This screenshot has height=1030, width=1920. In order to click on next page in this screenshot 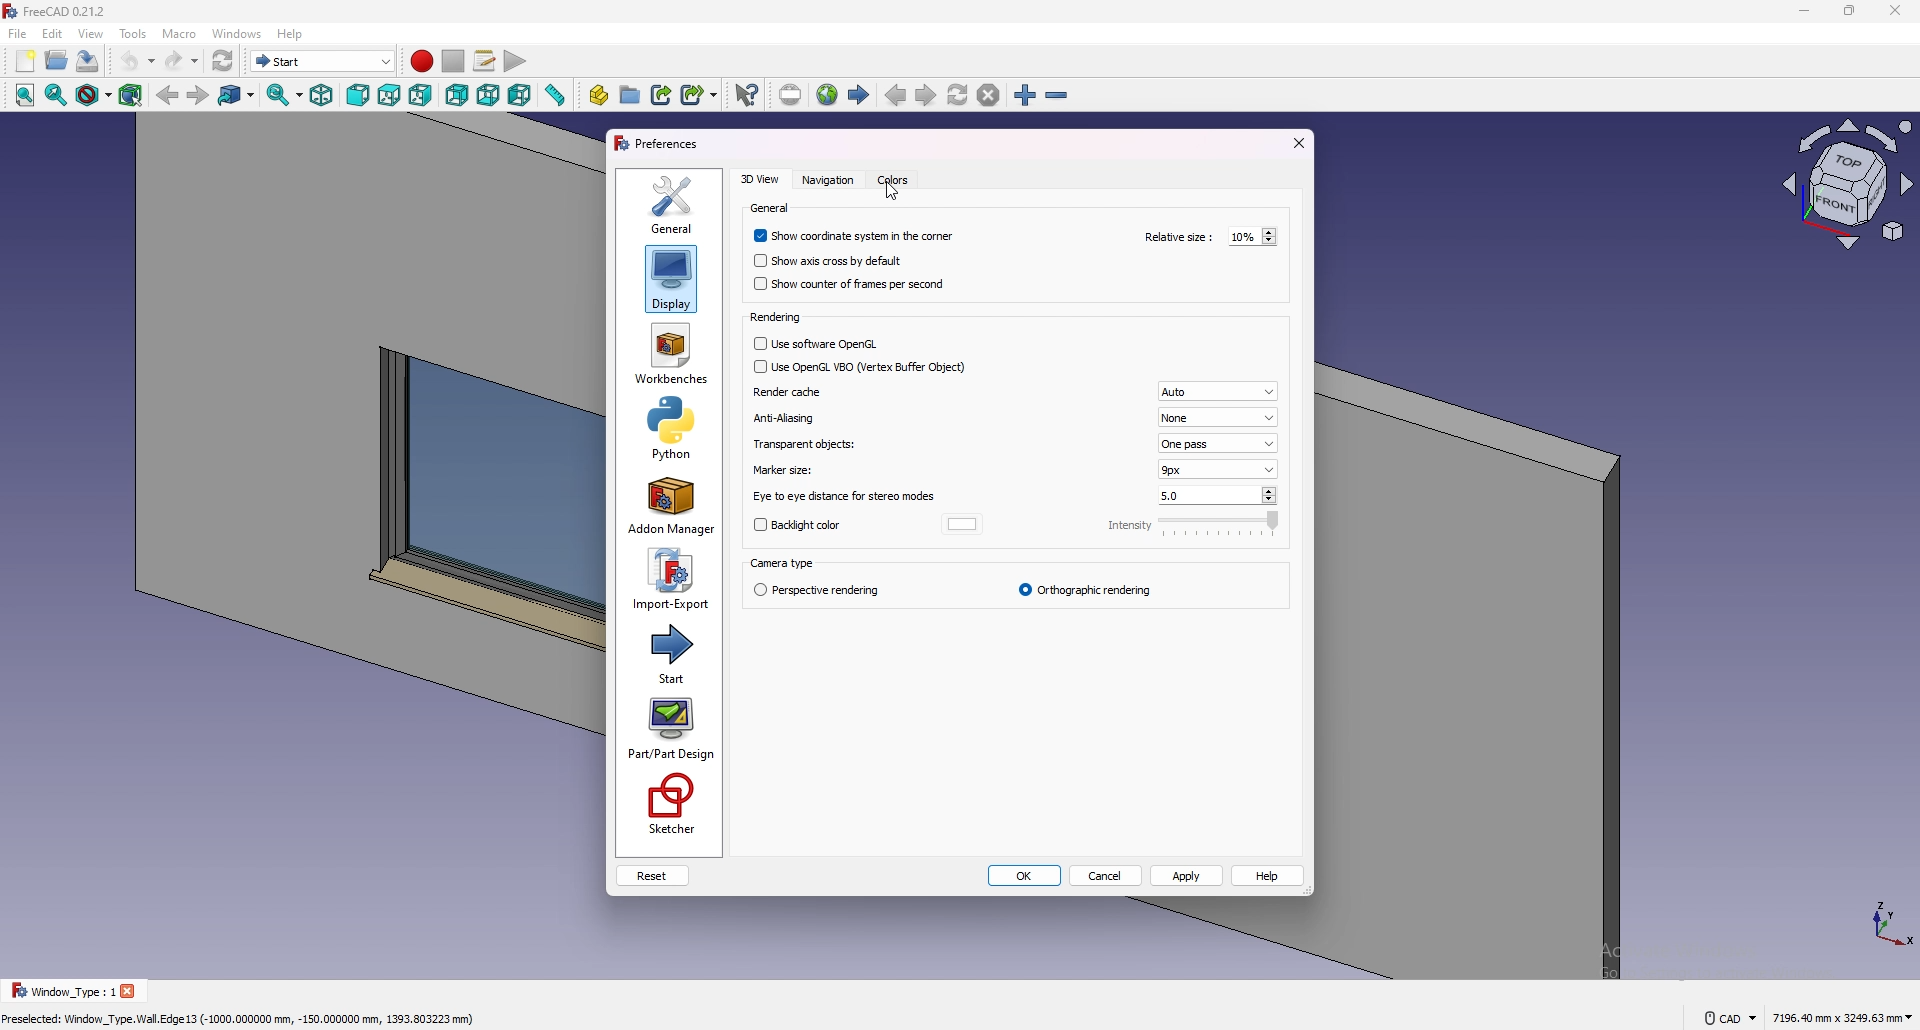, I will do `click(926, 97)`.